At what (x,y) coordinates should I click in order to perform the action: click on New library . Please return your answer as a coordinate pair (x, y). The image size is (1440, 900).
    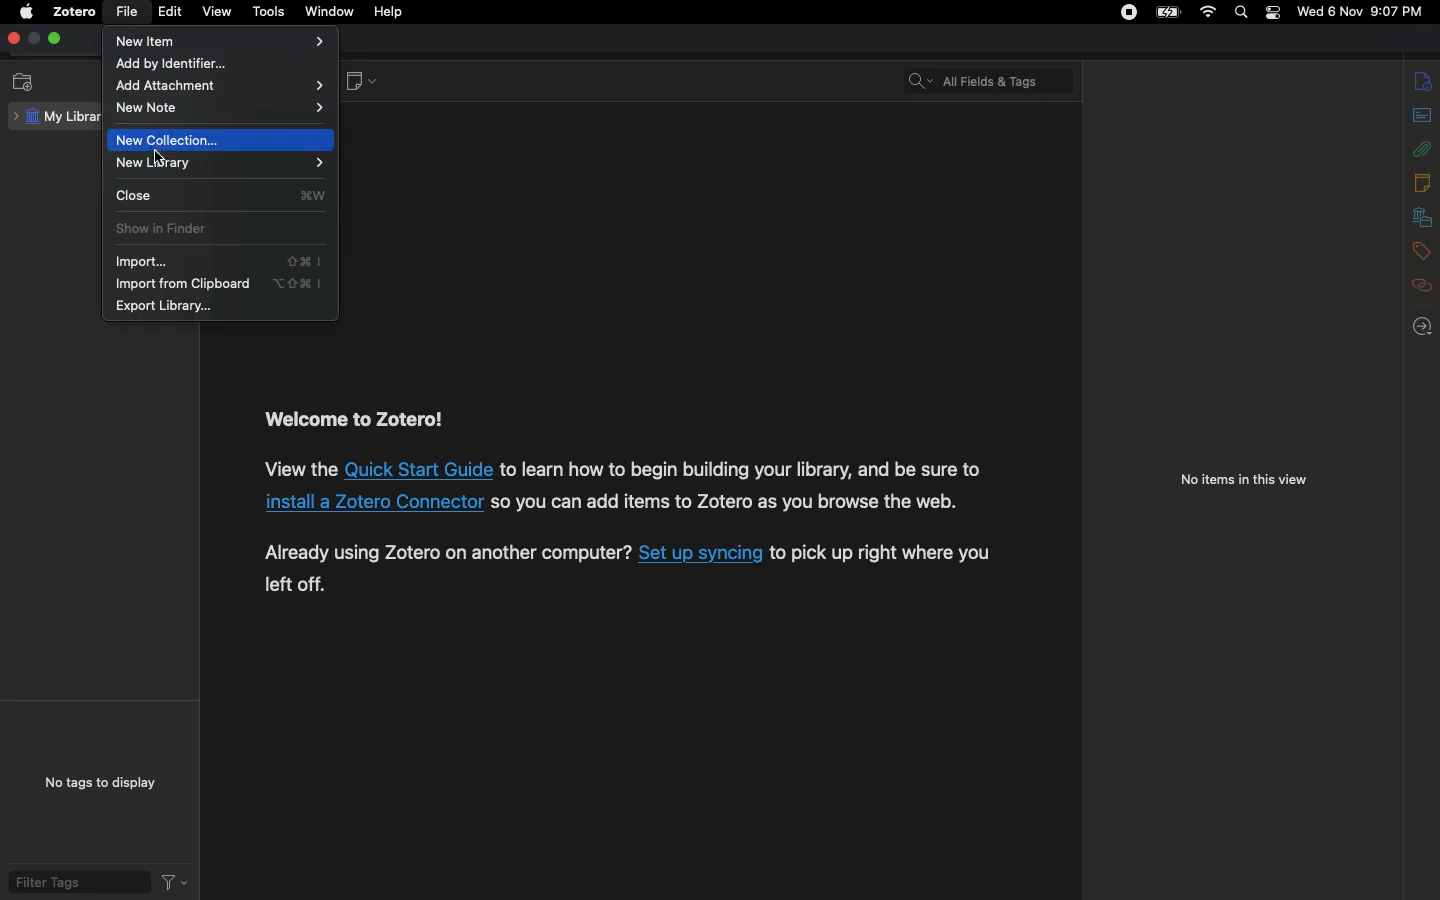
    Looking at the image, I should click on (214, 165).